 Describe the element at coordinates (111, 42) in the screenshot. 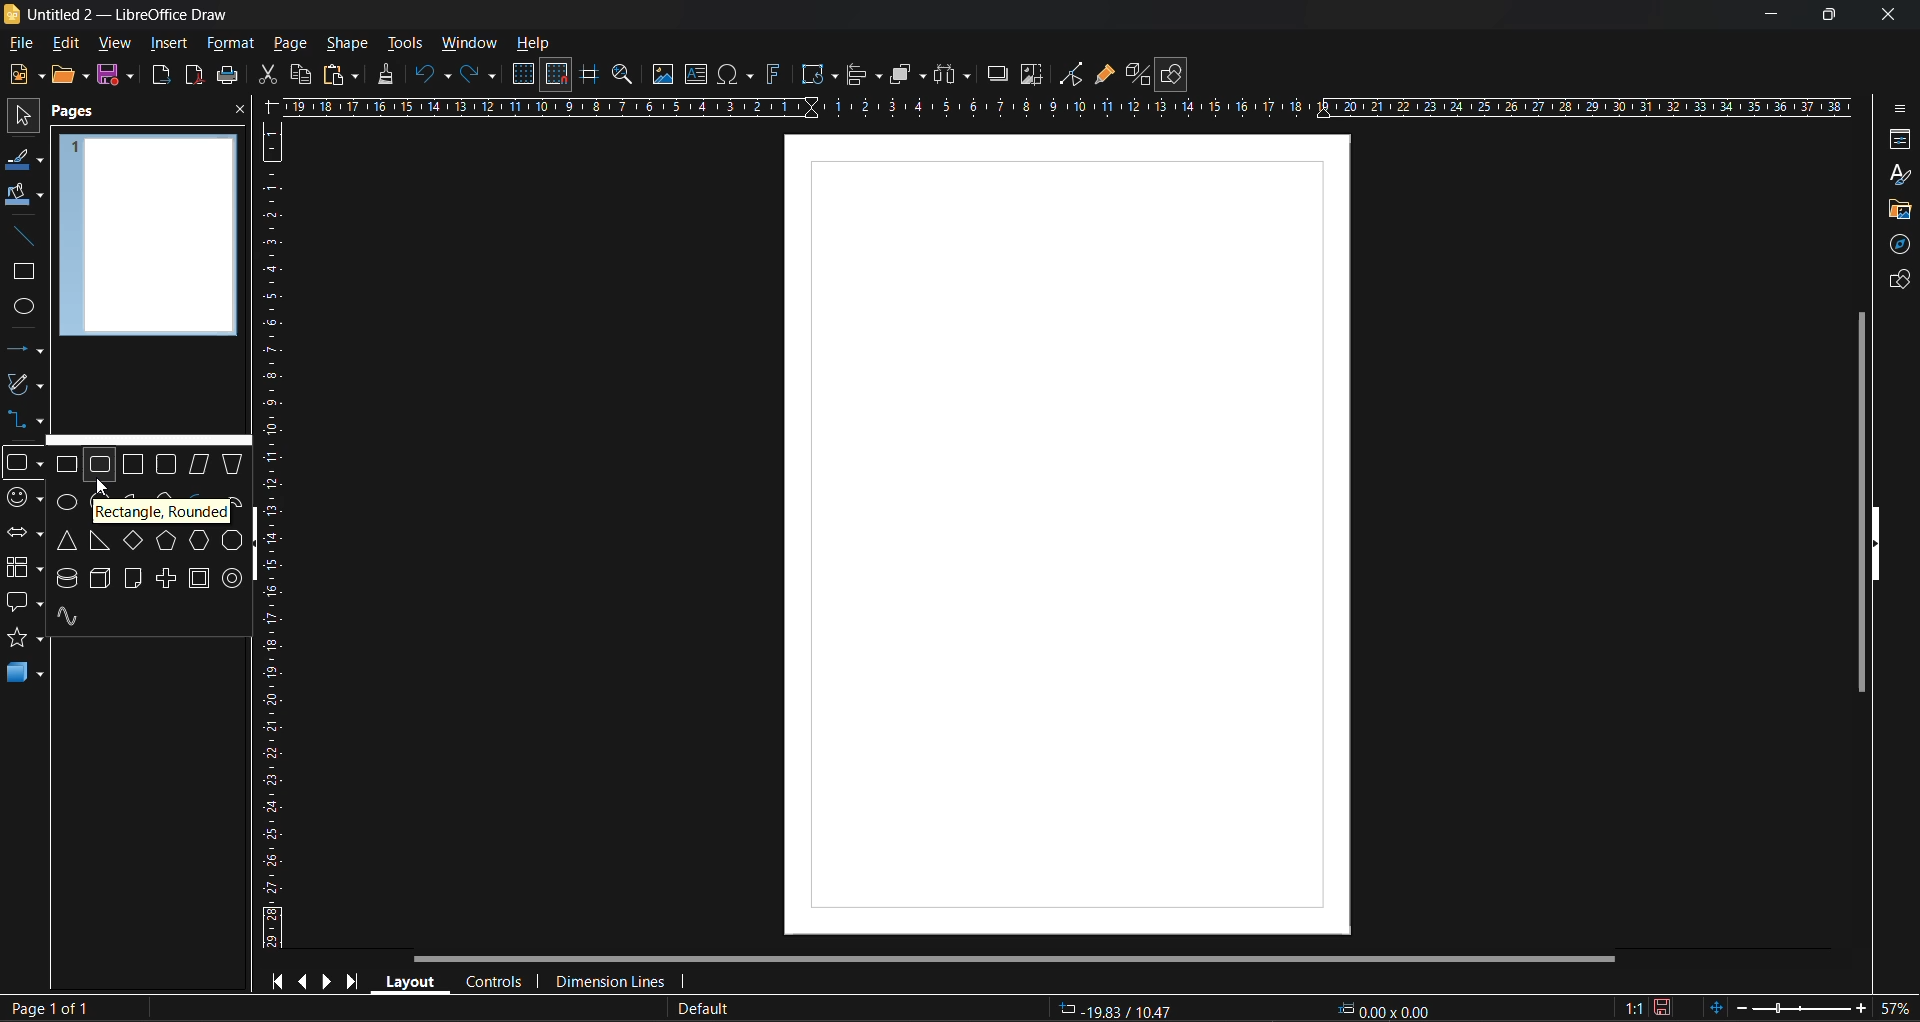

I see `view` at that location.